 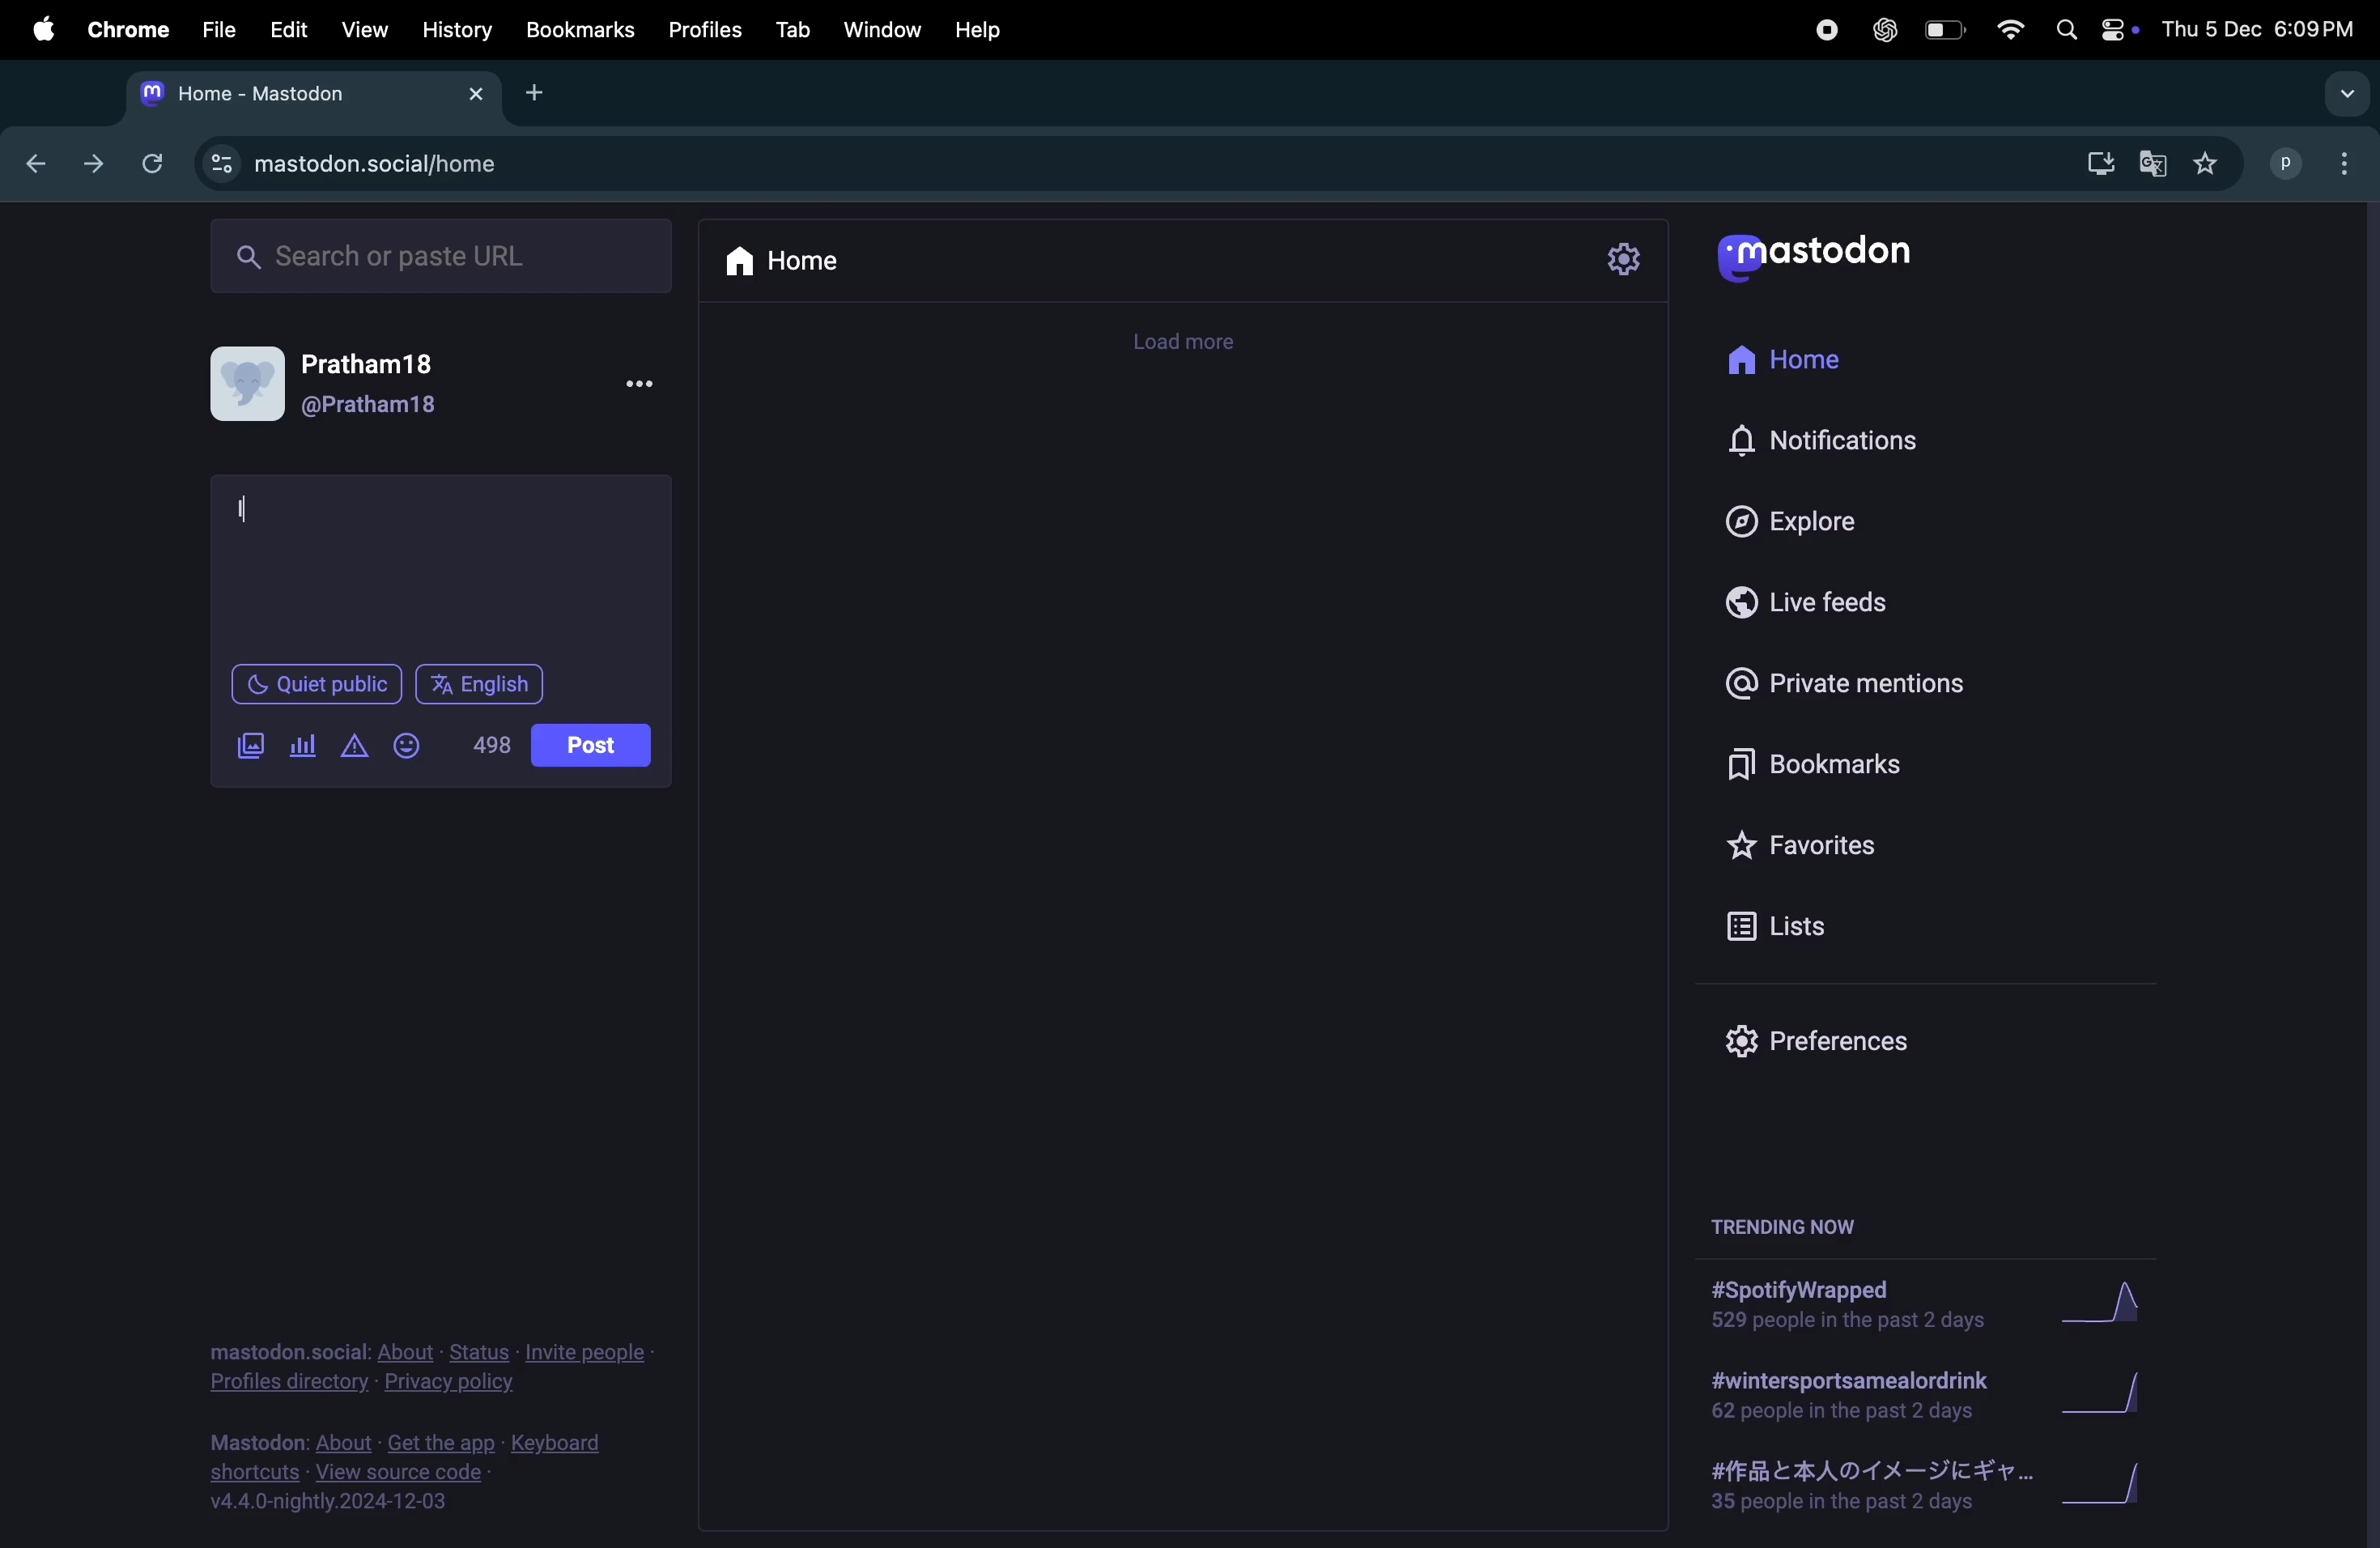 I want to click on record, so click(x=1820, y=35).